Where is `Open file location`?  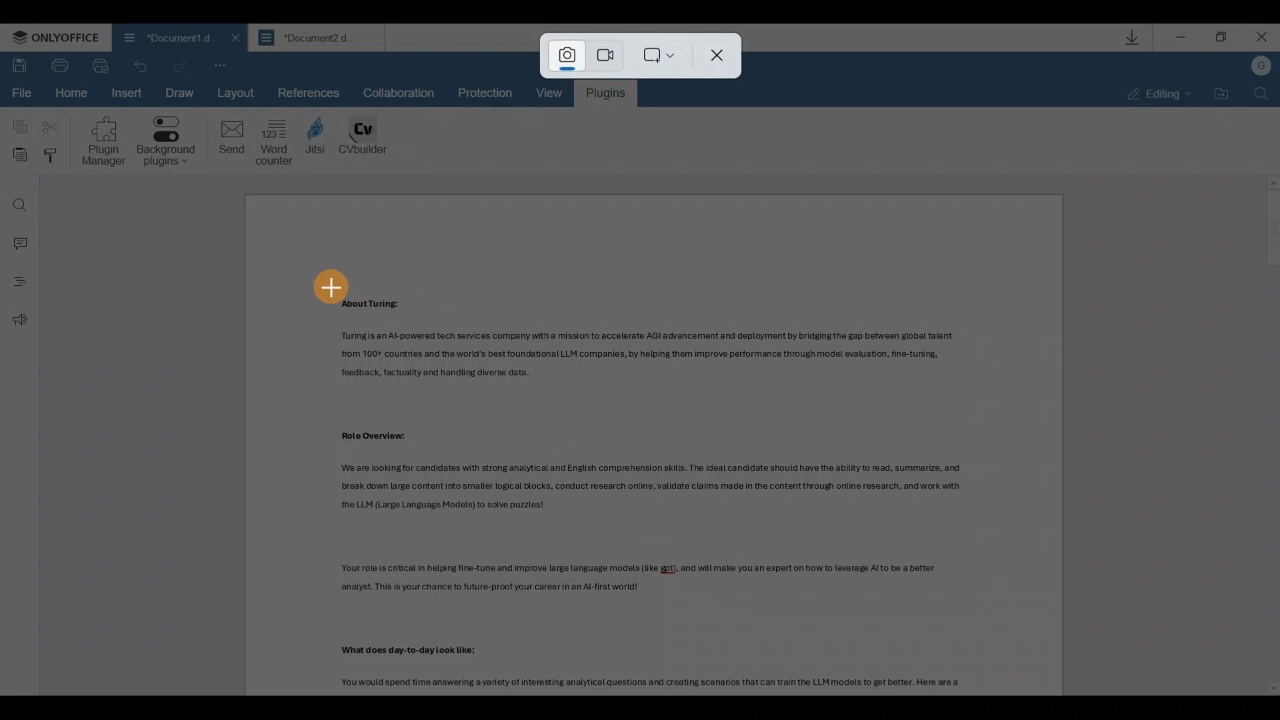
Open file location is located at coordinates (1218, 94).